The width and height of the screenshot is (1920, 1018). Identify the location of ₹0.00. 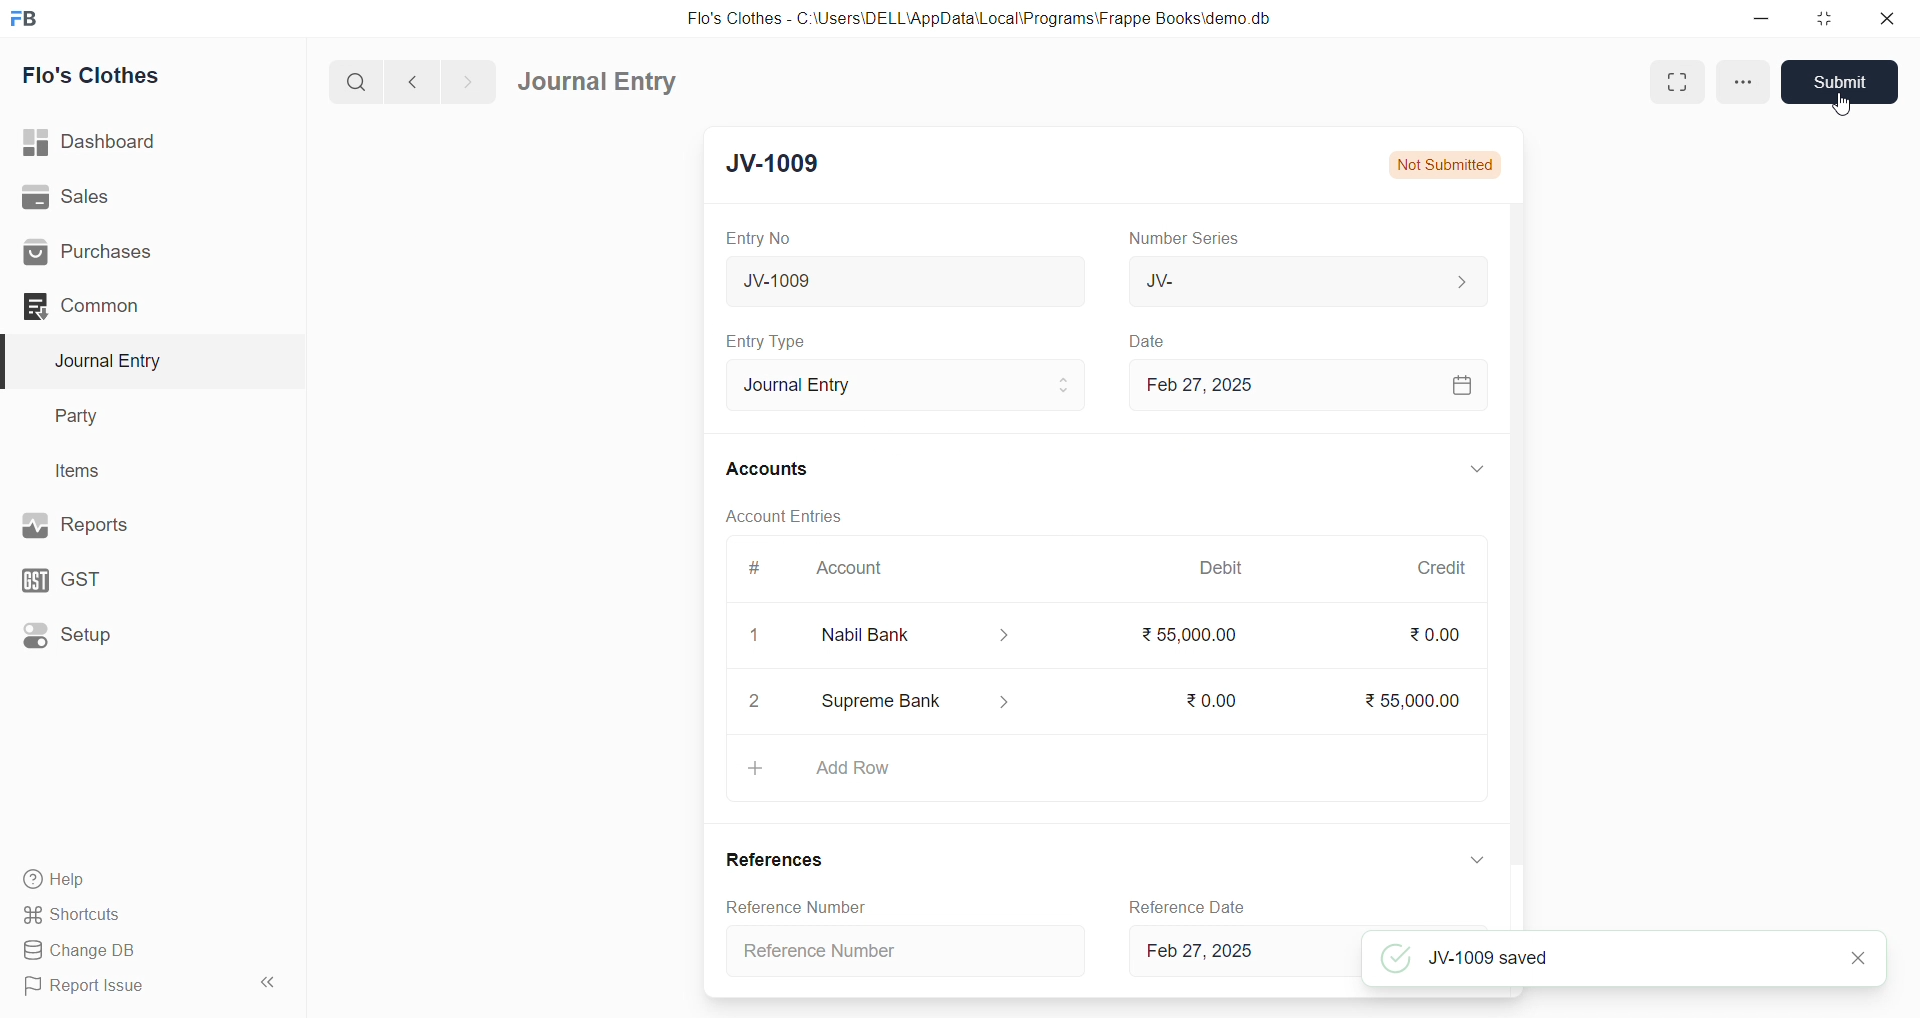
(1438, 635).